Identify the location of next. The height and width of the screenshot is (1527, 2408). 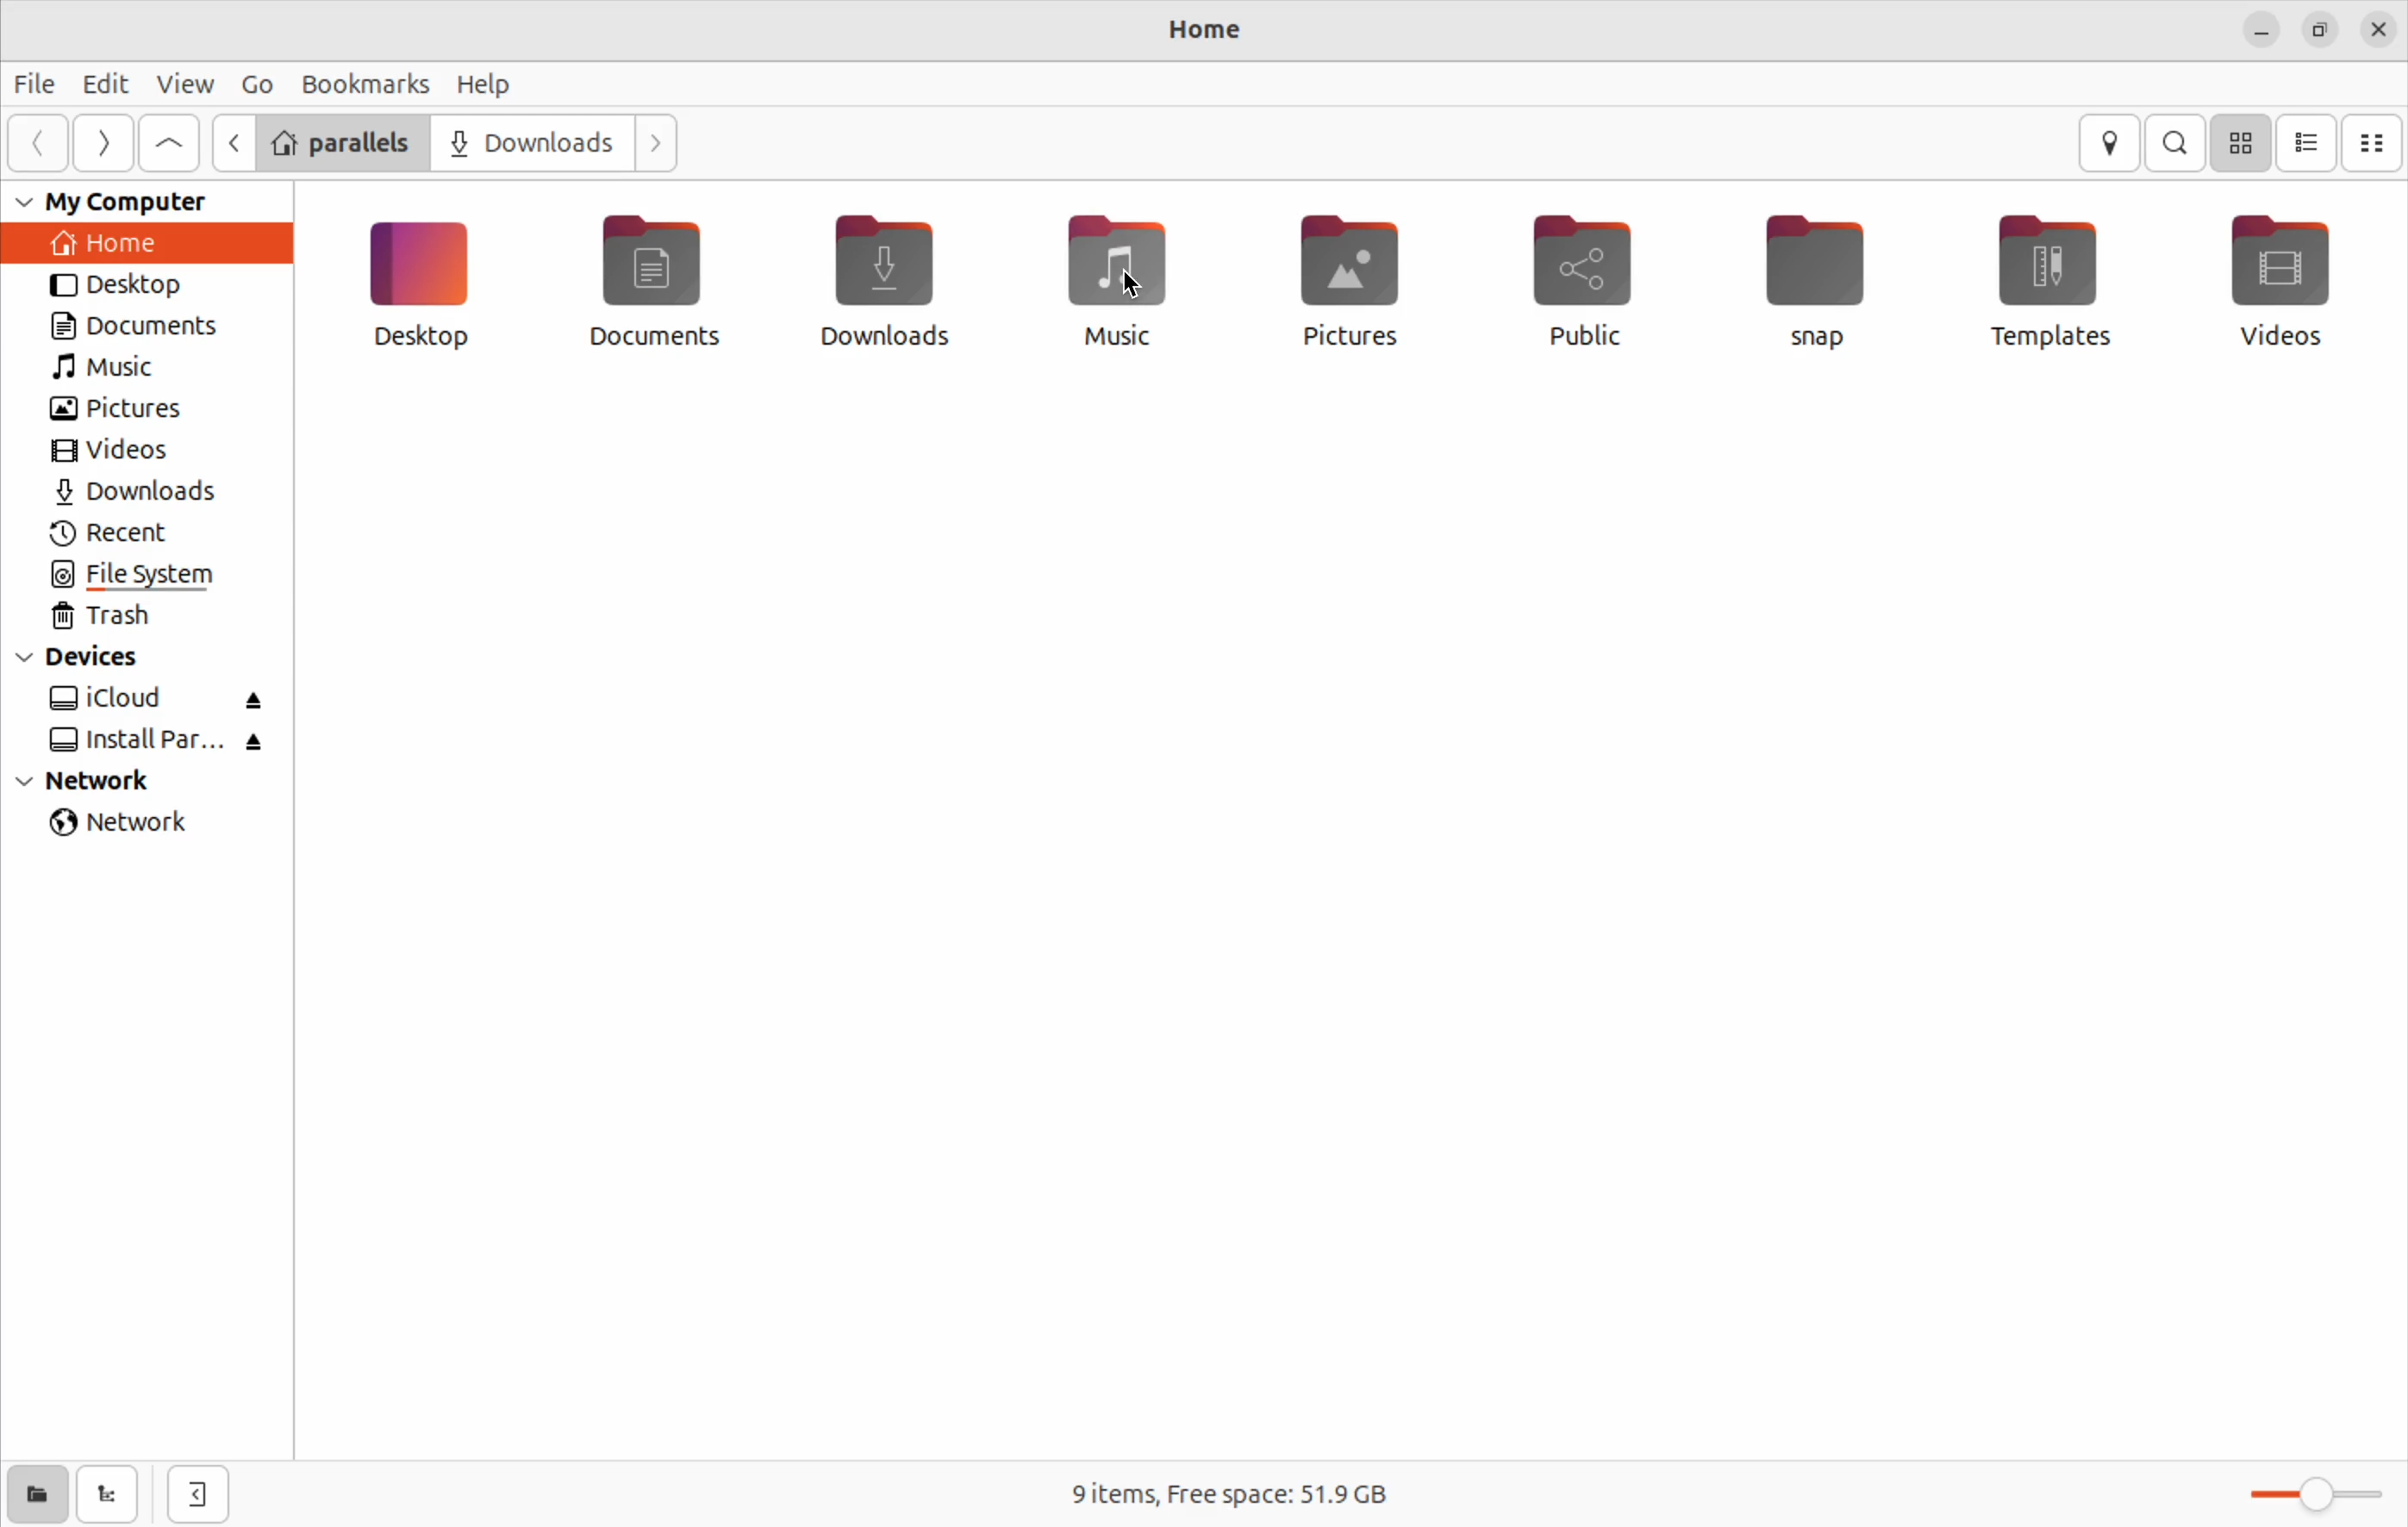
(98, 143).